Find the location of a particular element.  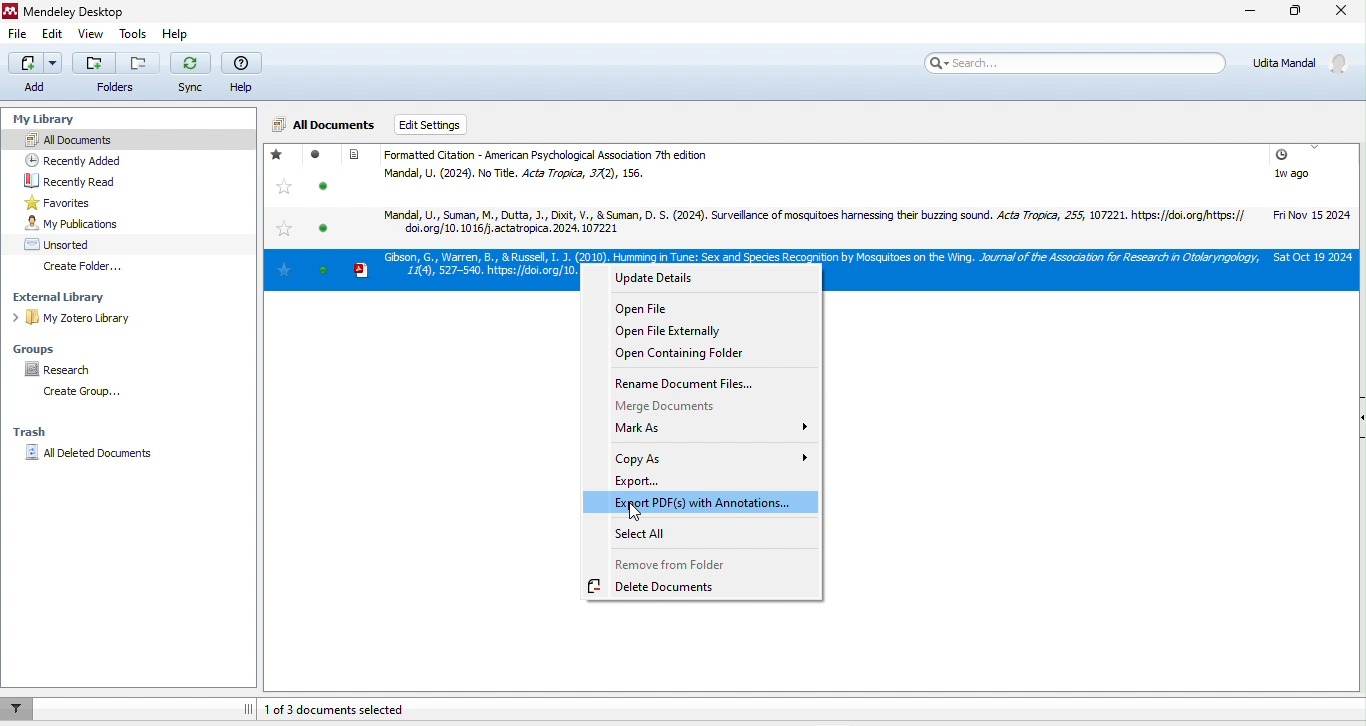

all documents is located at coordinates (130, 140).